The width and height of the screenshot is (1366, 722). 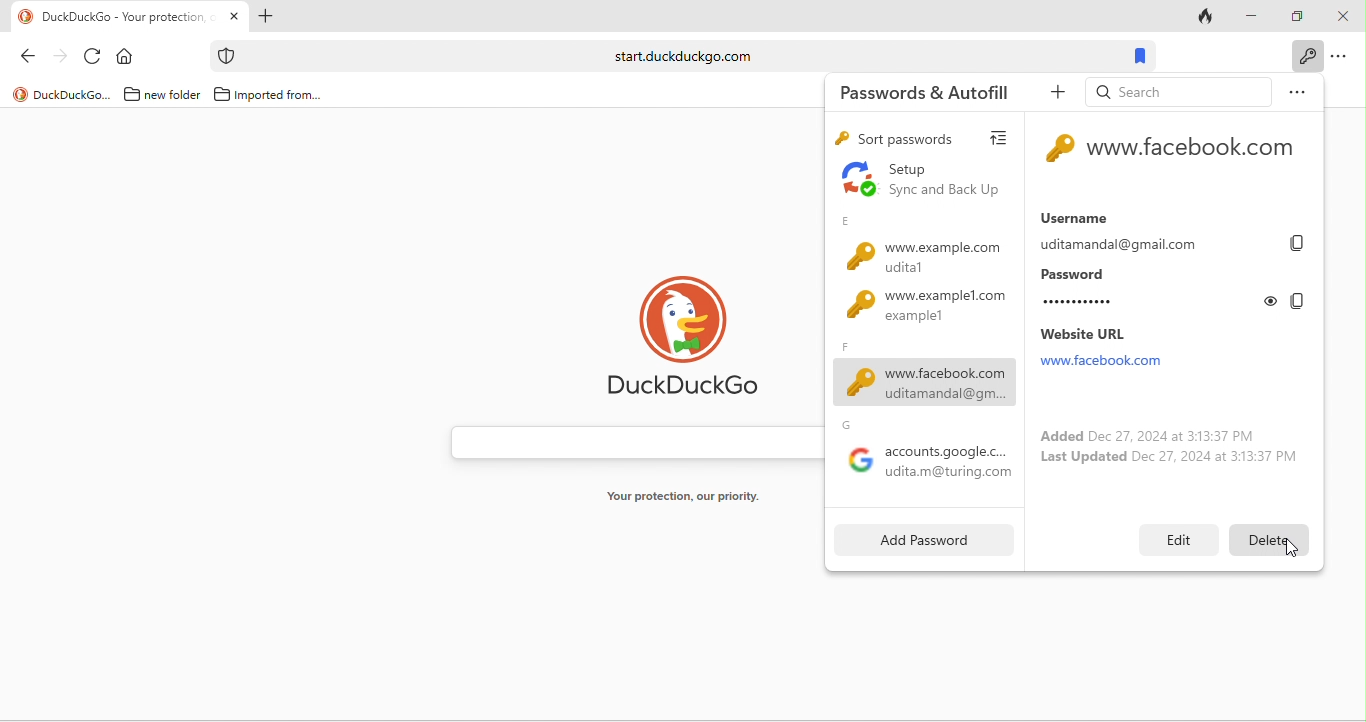 What do you see at coordinates (1195, 152) in the screenshot?
I see `www.facebook.com` at bounding box center [1195, 152].